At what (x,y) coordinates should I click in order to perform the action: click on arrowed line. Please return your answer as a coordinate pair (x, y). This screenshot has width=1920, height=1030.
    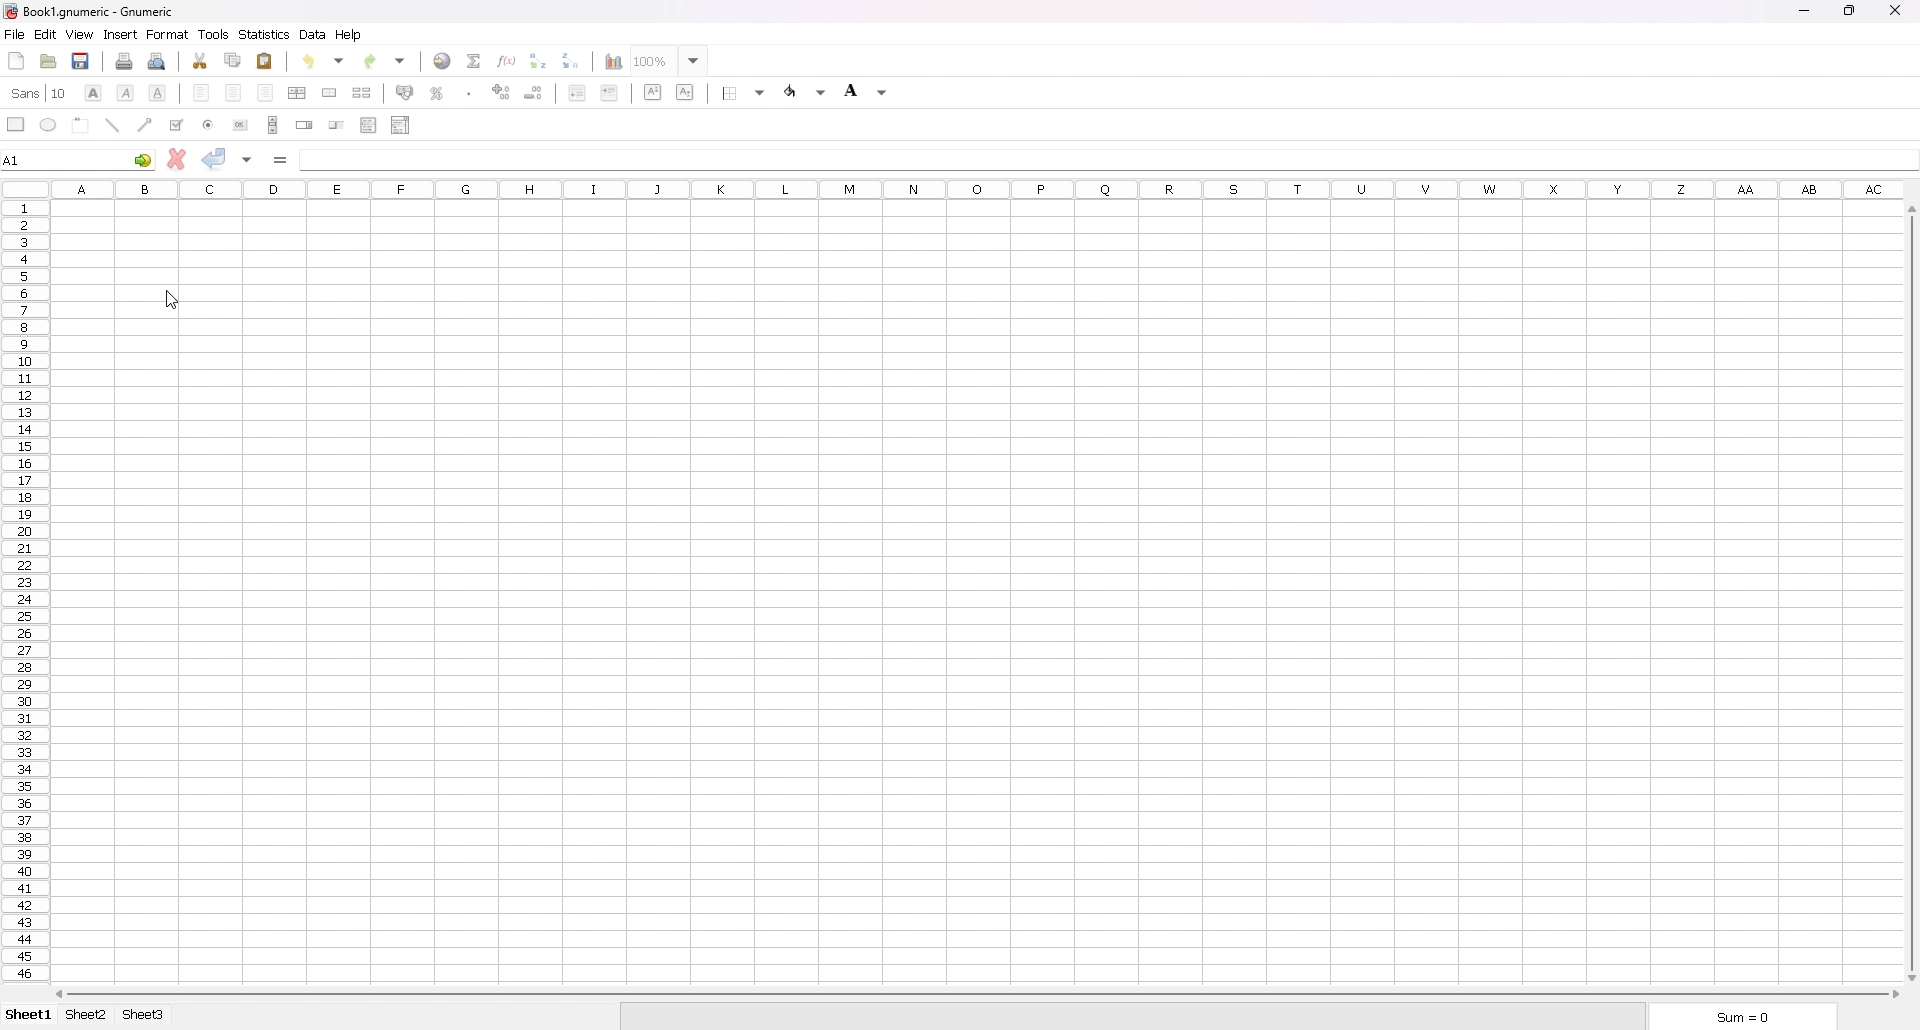
    Looking at the image, I should click on (144, 124).